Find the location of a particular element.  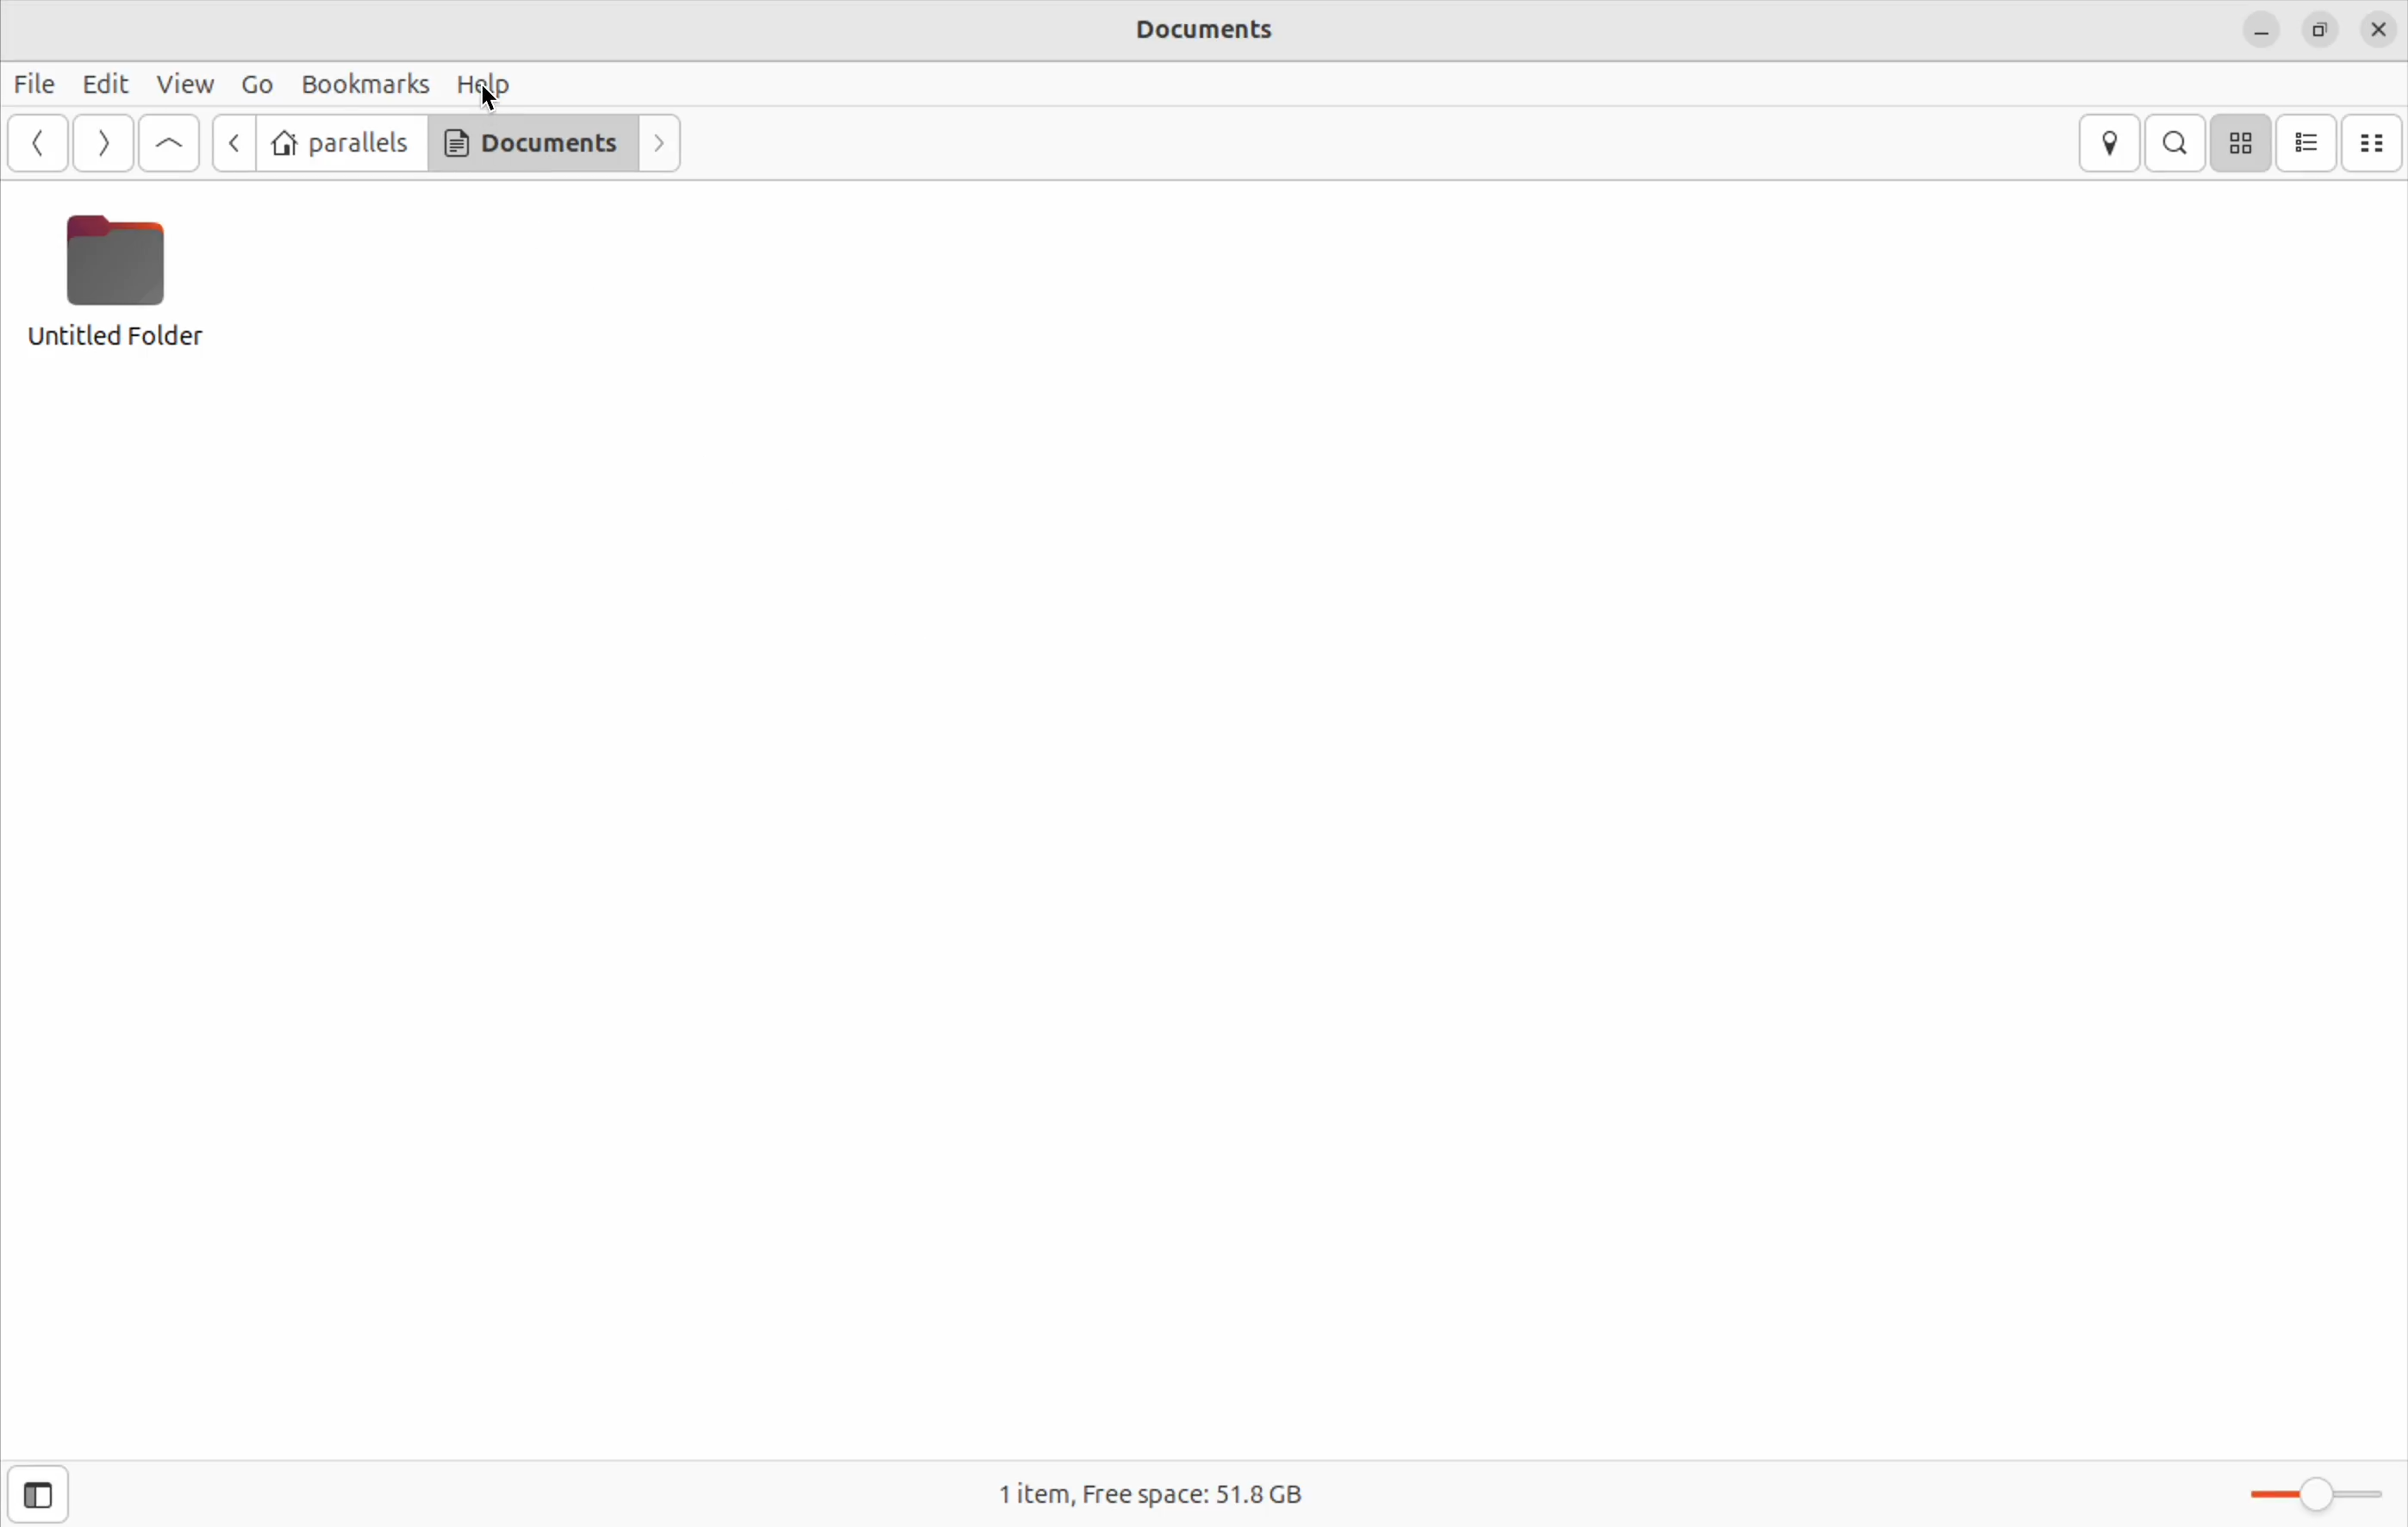

Go back is located at coordinates (38, 143).